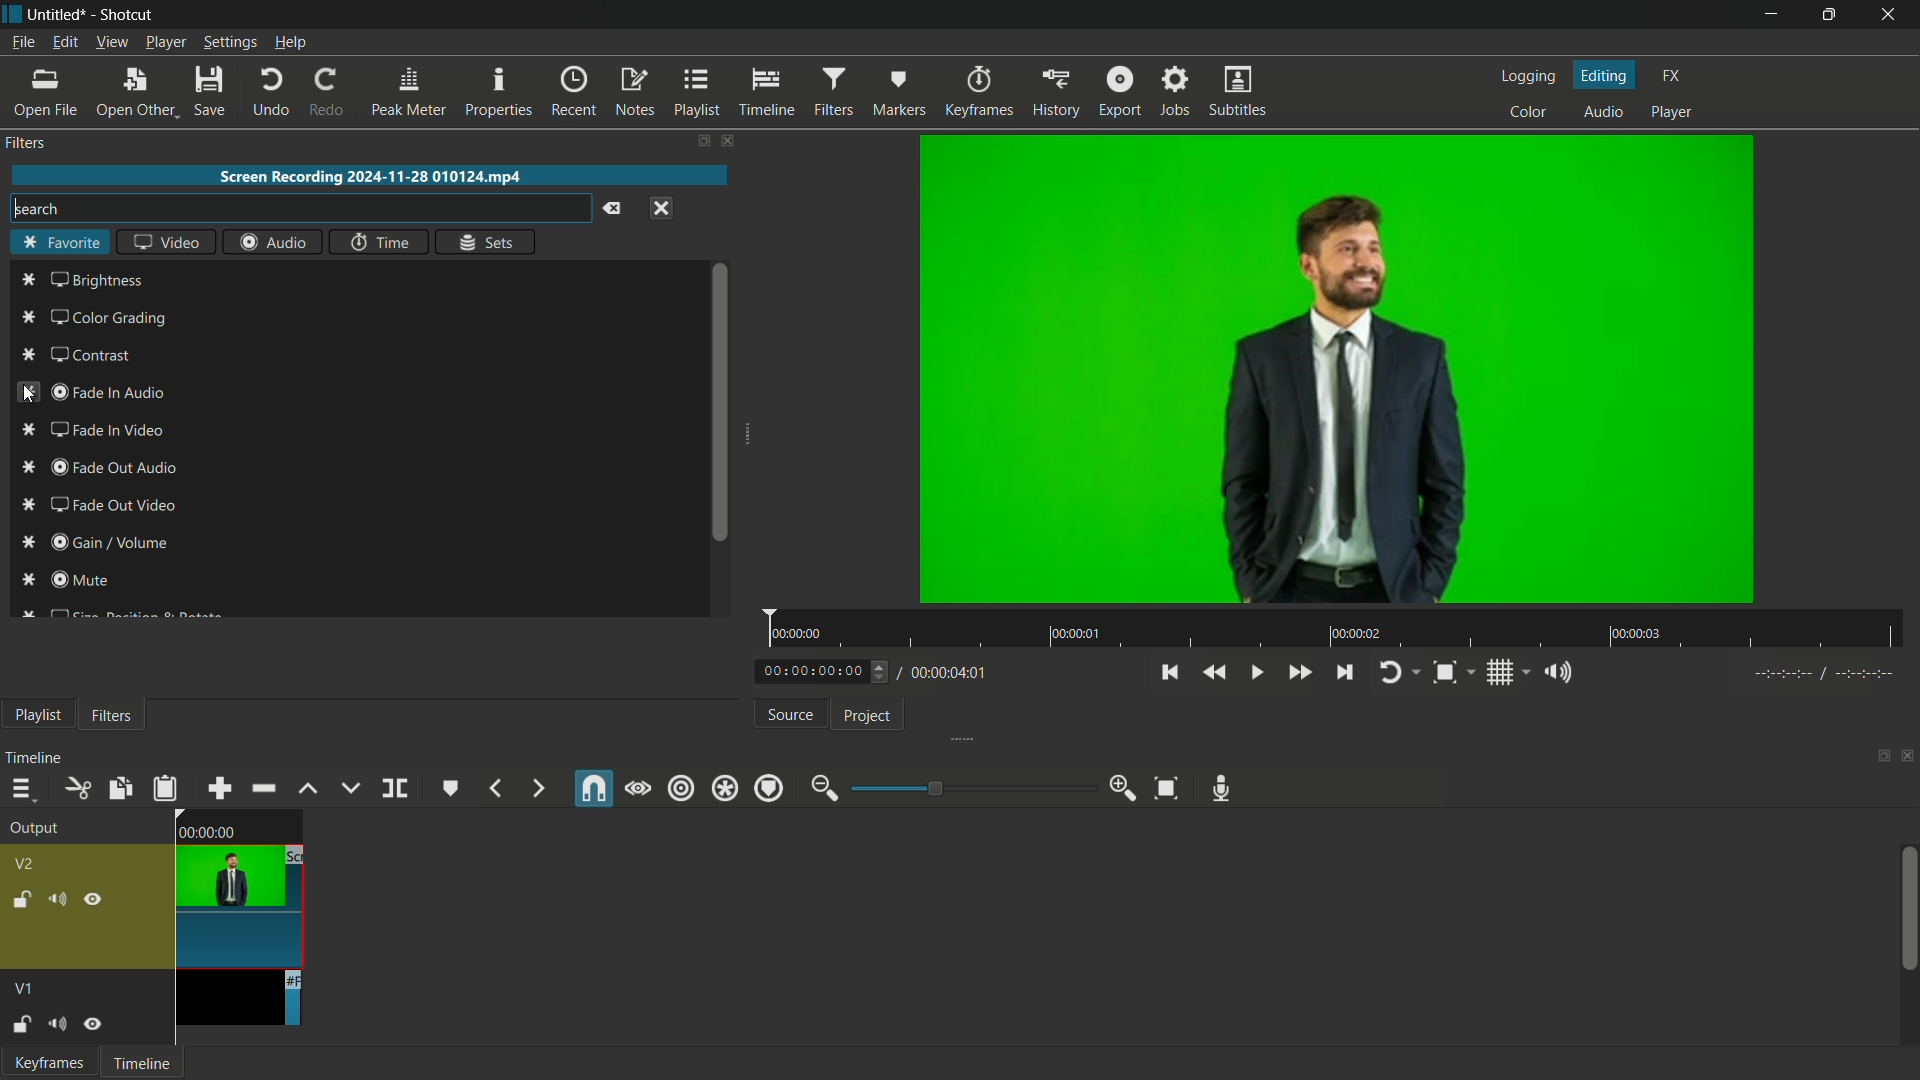  I want to click on audio, so click(1604, 114).